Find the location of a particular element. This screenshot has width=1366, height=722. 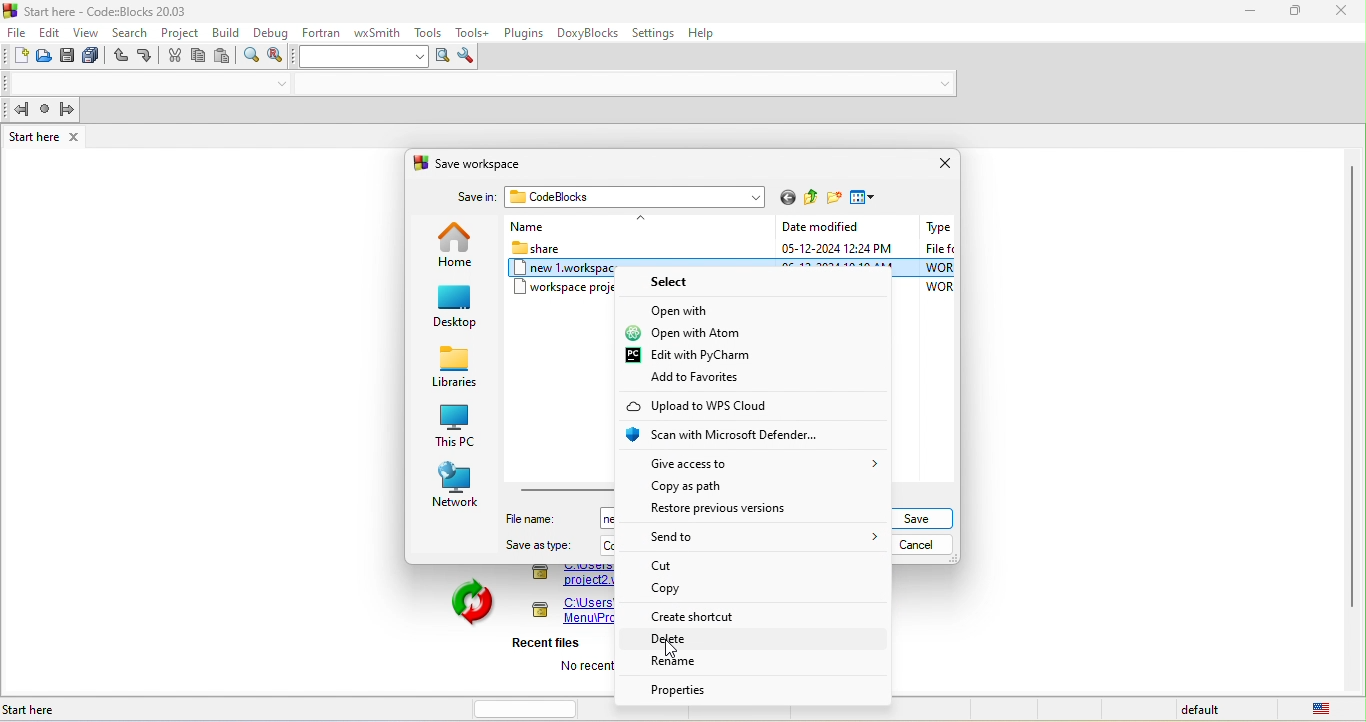

save everything is located at coordinates (94, 58).